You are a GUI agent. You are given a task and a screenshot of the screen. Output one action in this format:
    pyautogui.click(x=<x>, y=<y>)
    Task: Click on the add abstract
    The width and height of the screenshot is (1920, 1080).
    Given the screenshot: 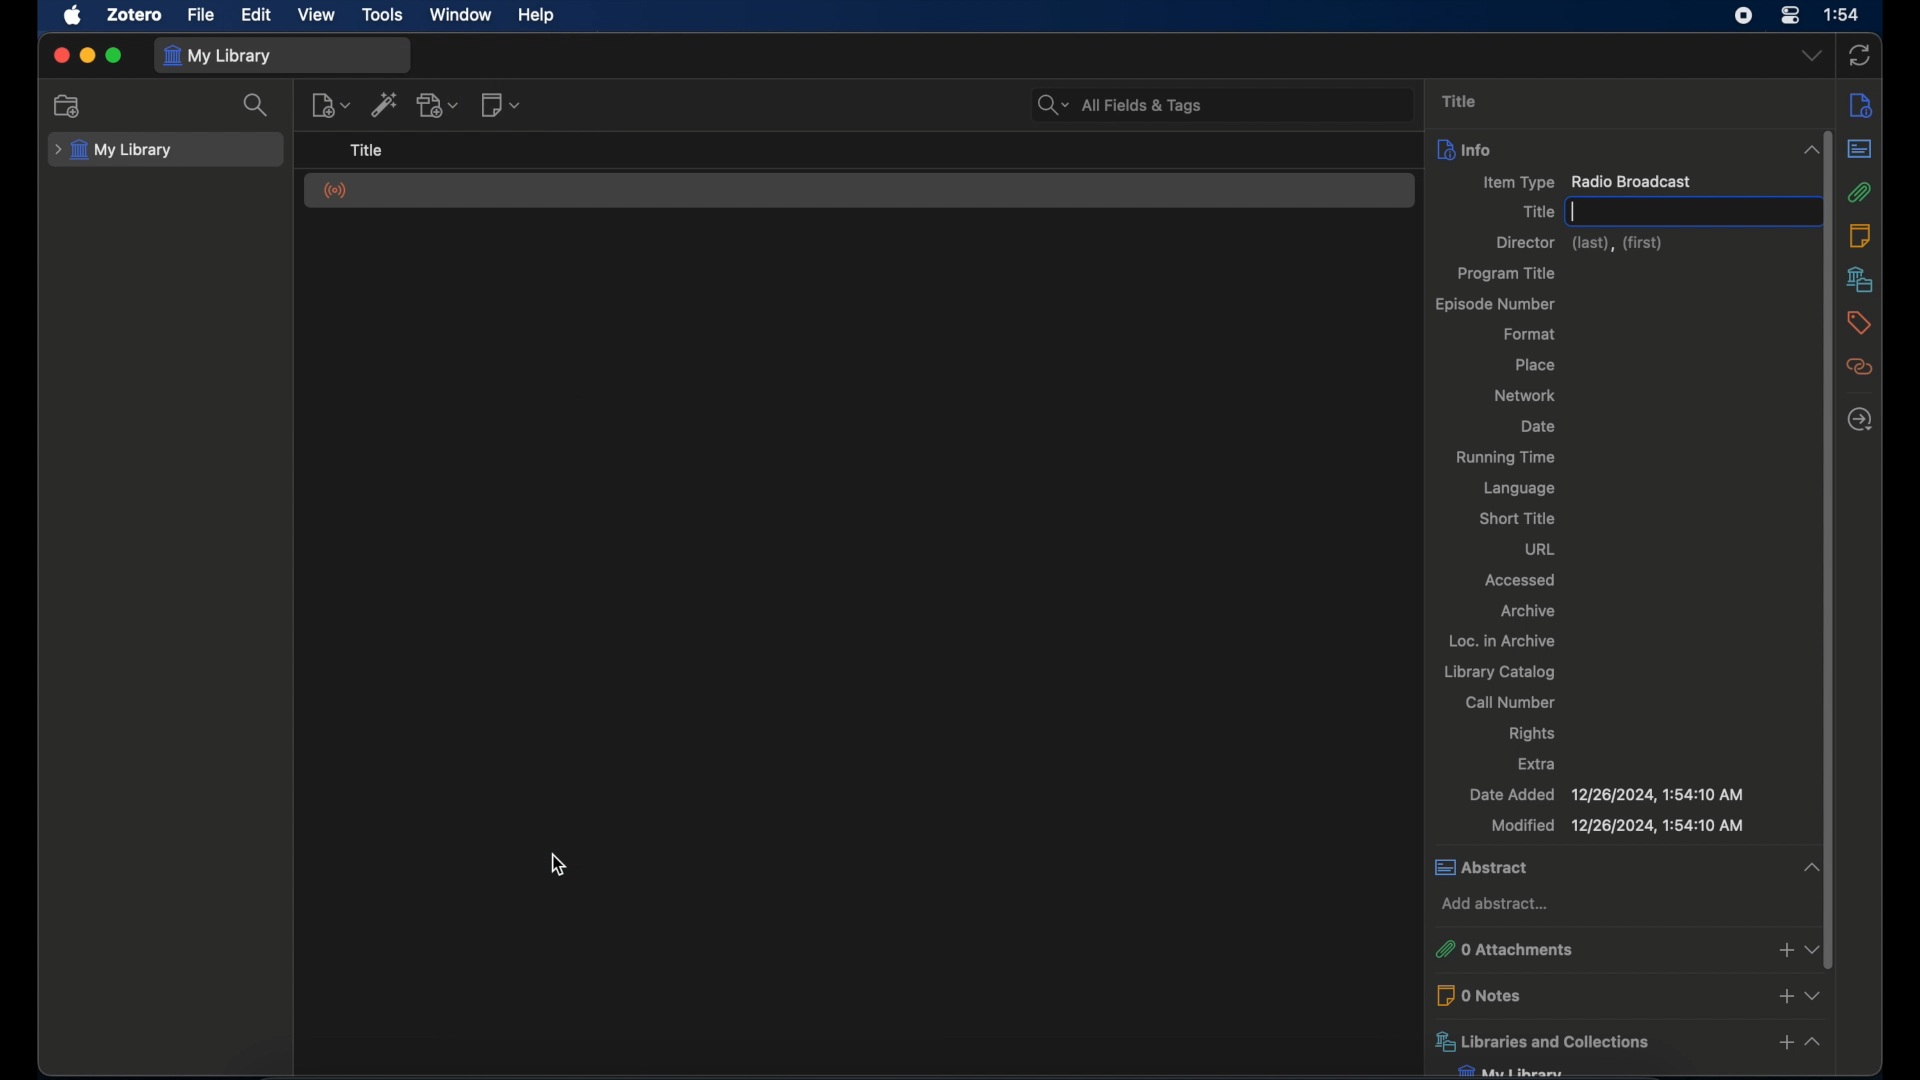 What is the action you would take?
    pyautogui.click(x=1499, y=905)
    